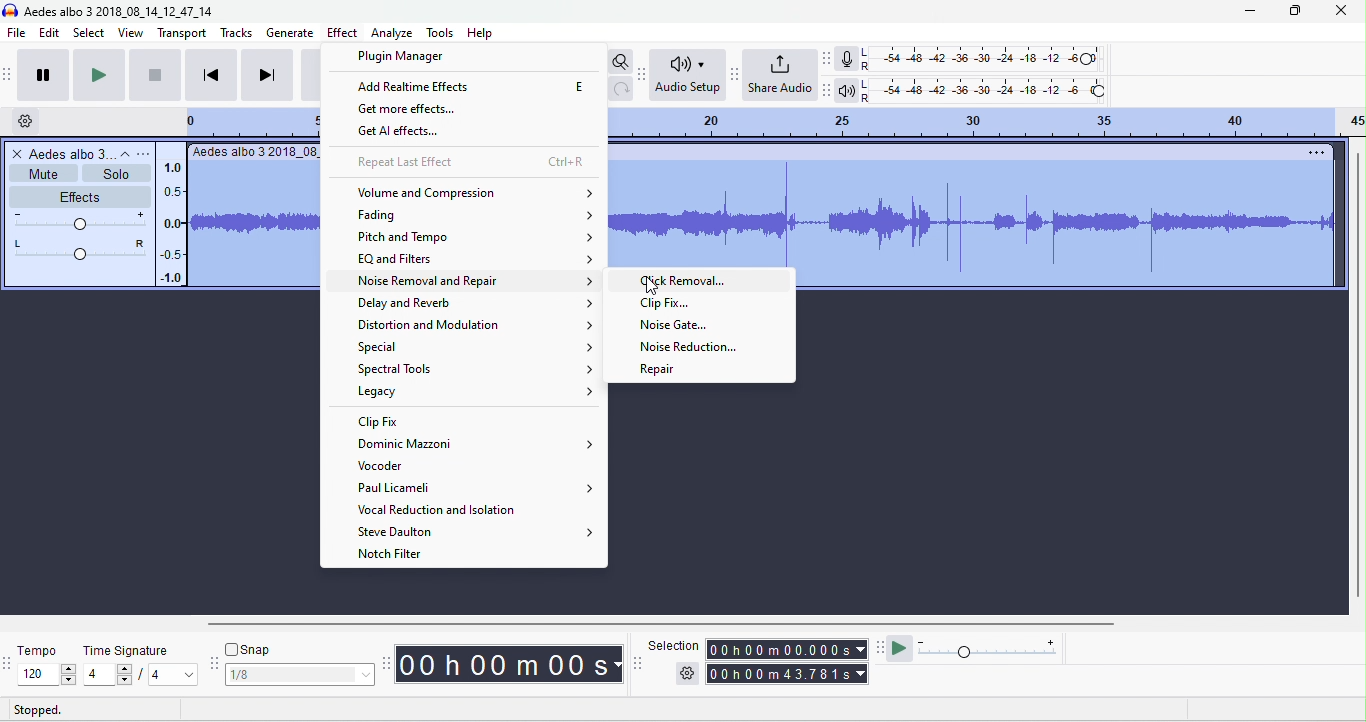 The width and height of the screenshot is (1366, 722). Describe the element at coordinates (846, 59) in the screenshot. I see `record meter` at that location.